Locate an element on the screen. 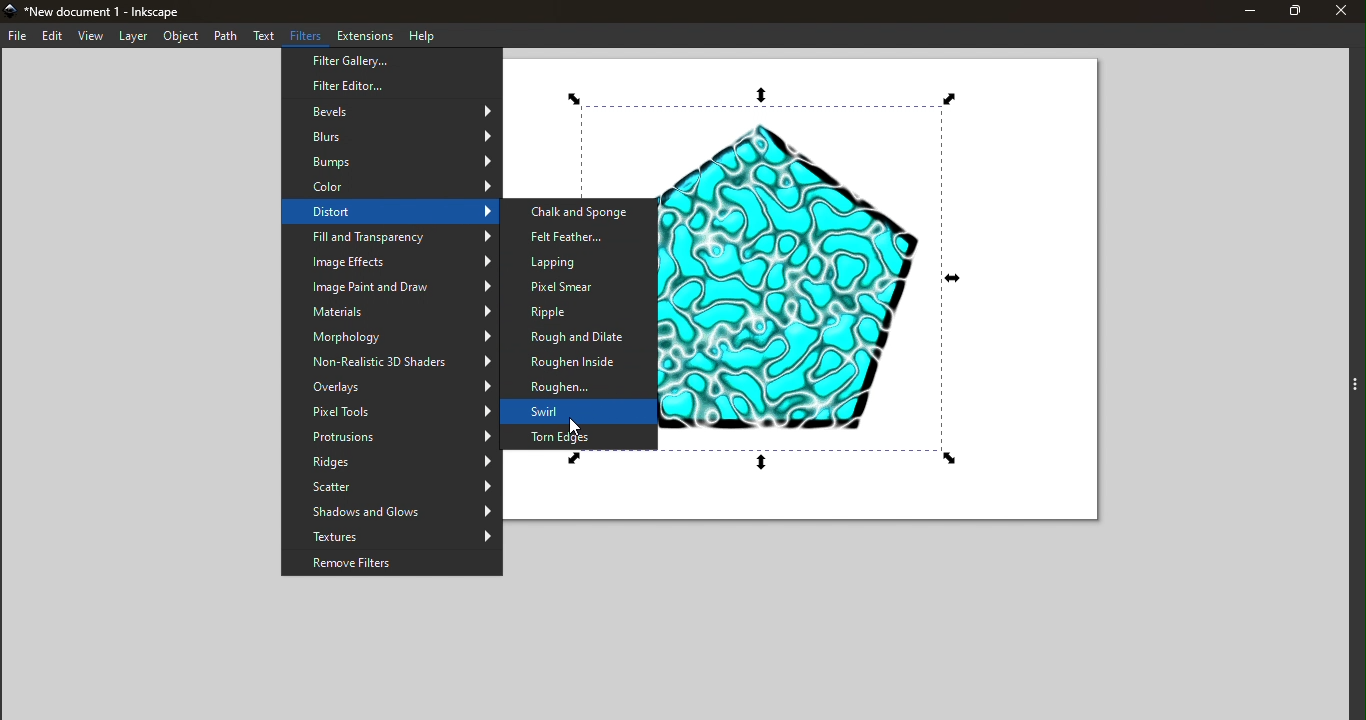 This screenshot has width=1366, height=720. Extensions is located at coordinates (365, 35).